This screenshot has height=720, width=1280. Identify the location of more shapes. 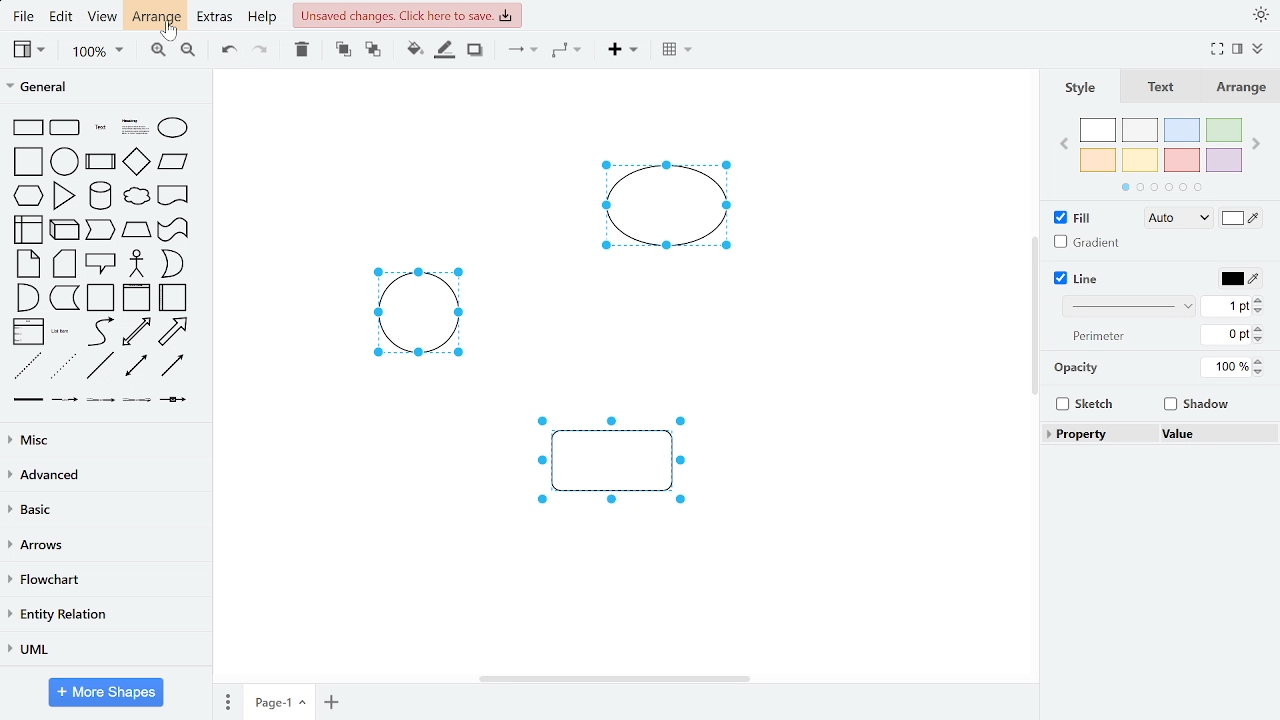
(108, 692).